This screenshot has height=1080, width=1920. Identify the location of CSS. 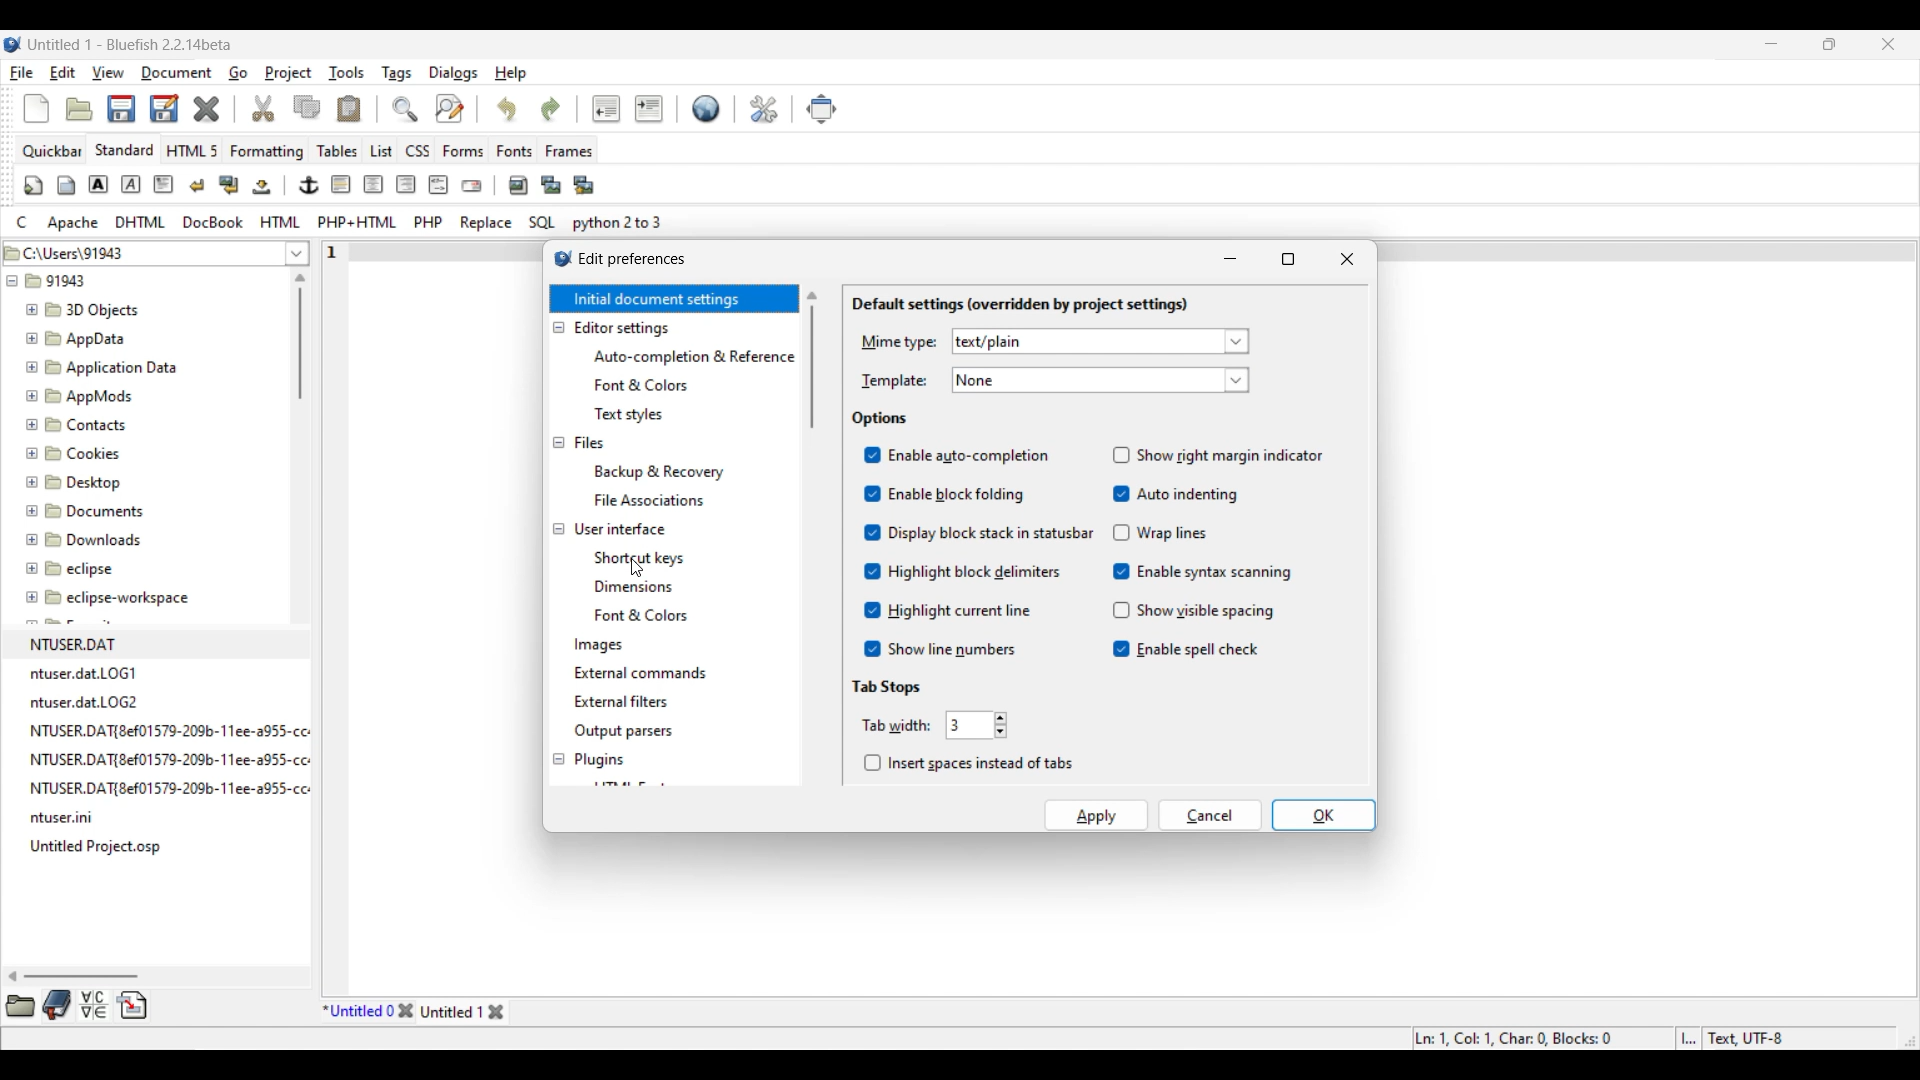
(419, 150).